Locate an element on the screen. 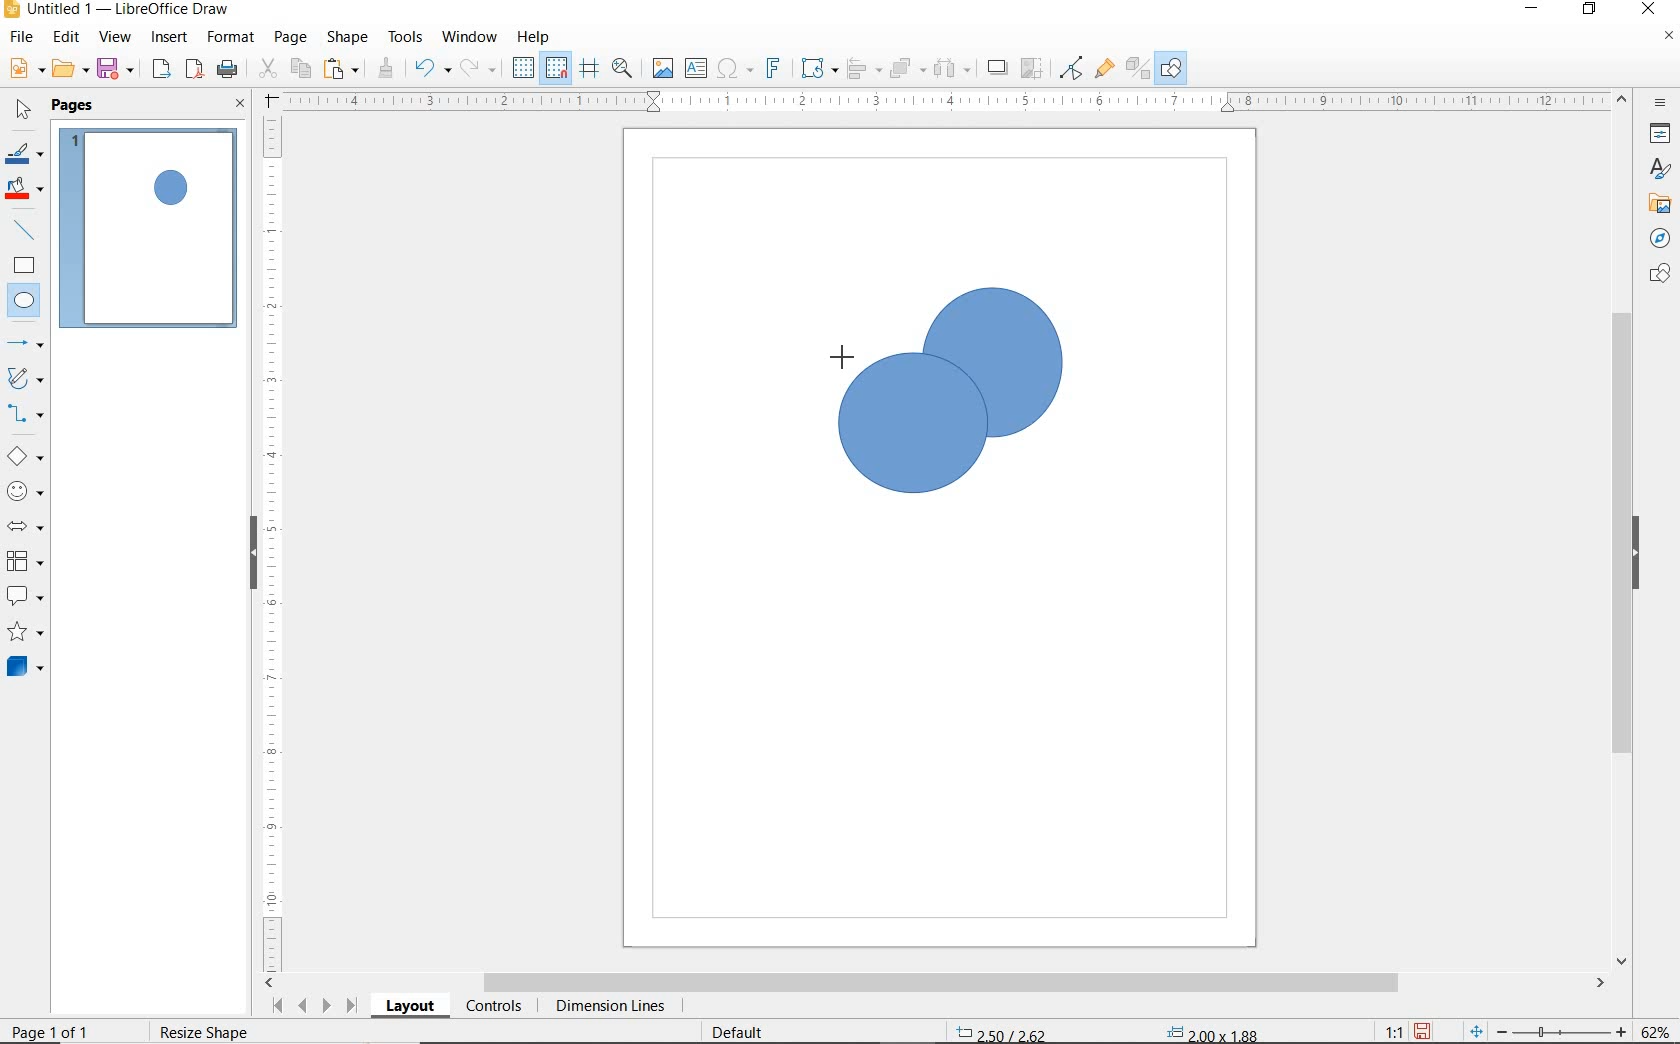 This screenshot has width=1680, height=1044. CROP IMAGE is located at coordinates (1031, 68).